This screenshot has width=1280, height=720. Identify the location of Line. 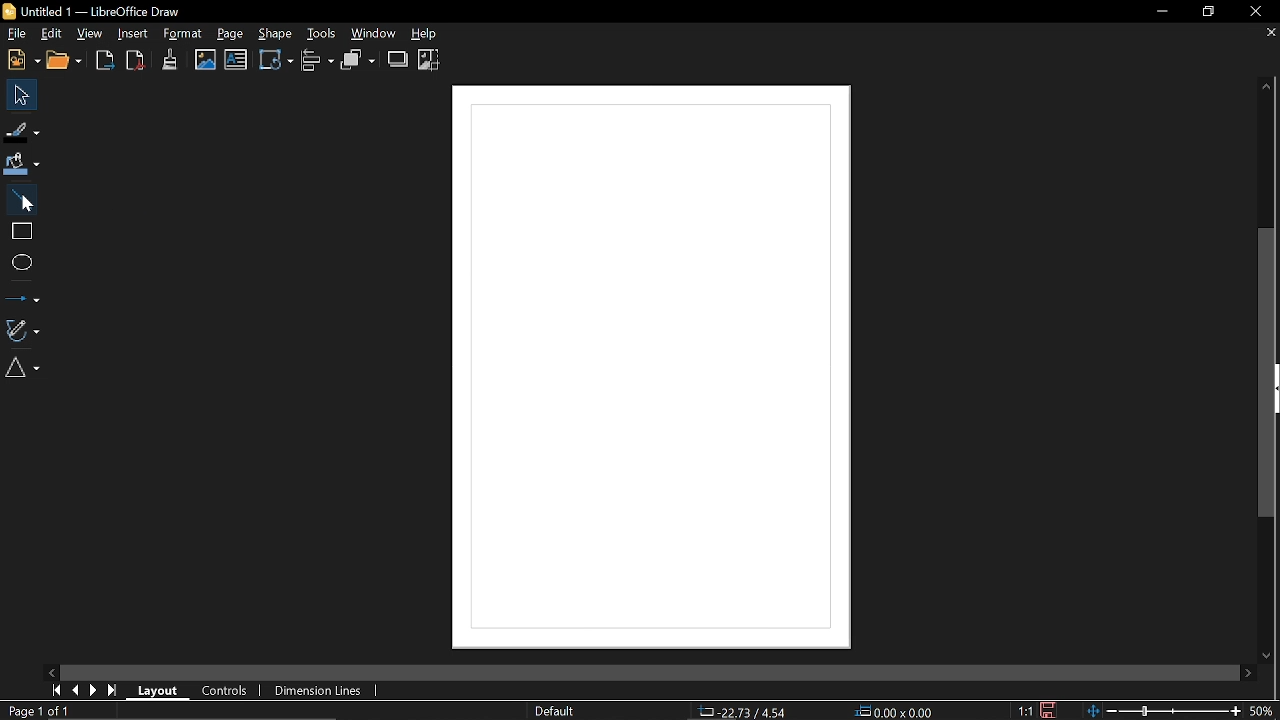
(20, 197).